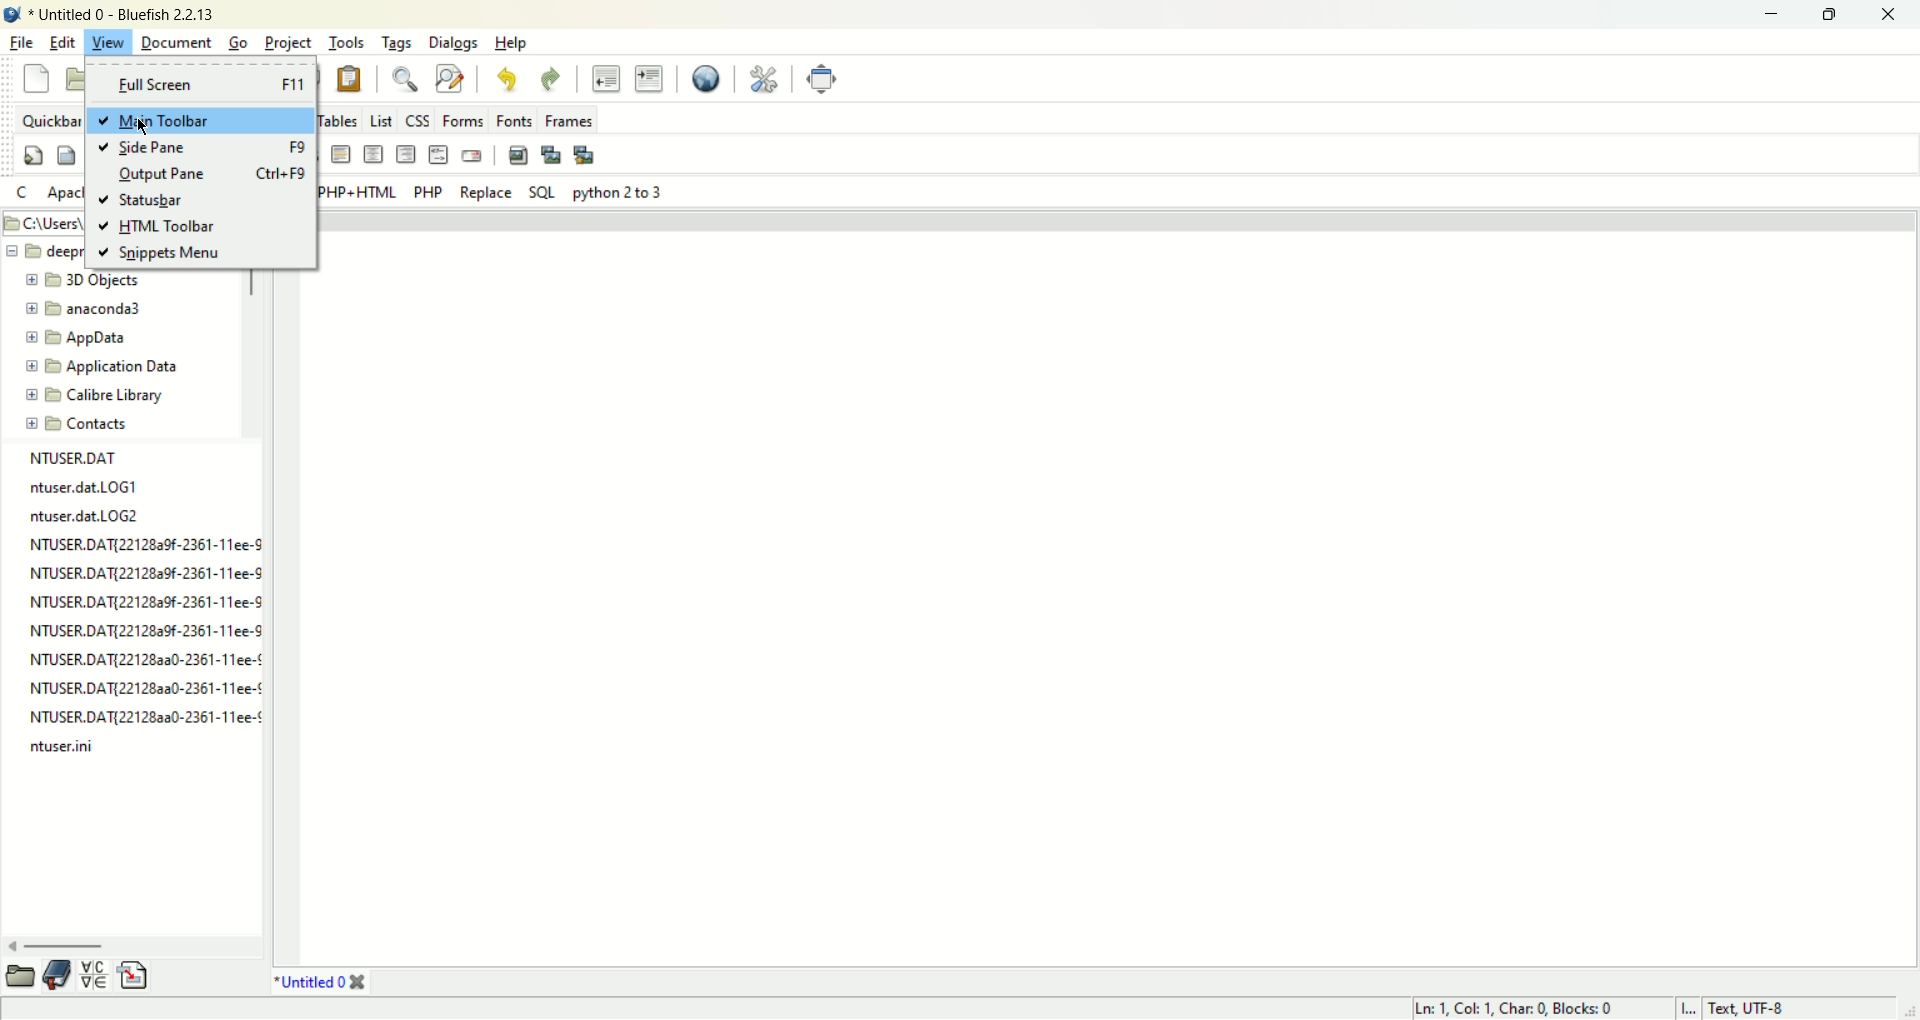 This screenshot has width=1920, height=1020. What do you see at coordinates (90, 489) in the screenshot?
I see `ntuser.dat.LOG1` at bounding box center [90, 489].